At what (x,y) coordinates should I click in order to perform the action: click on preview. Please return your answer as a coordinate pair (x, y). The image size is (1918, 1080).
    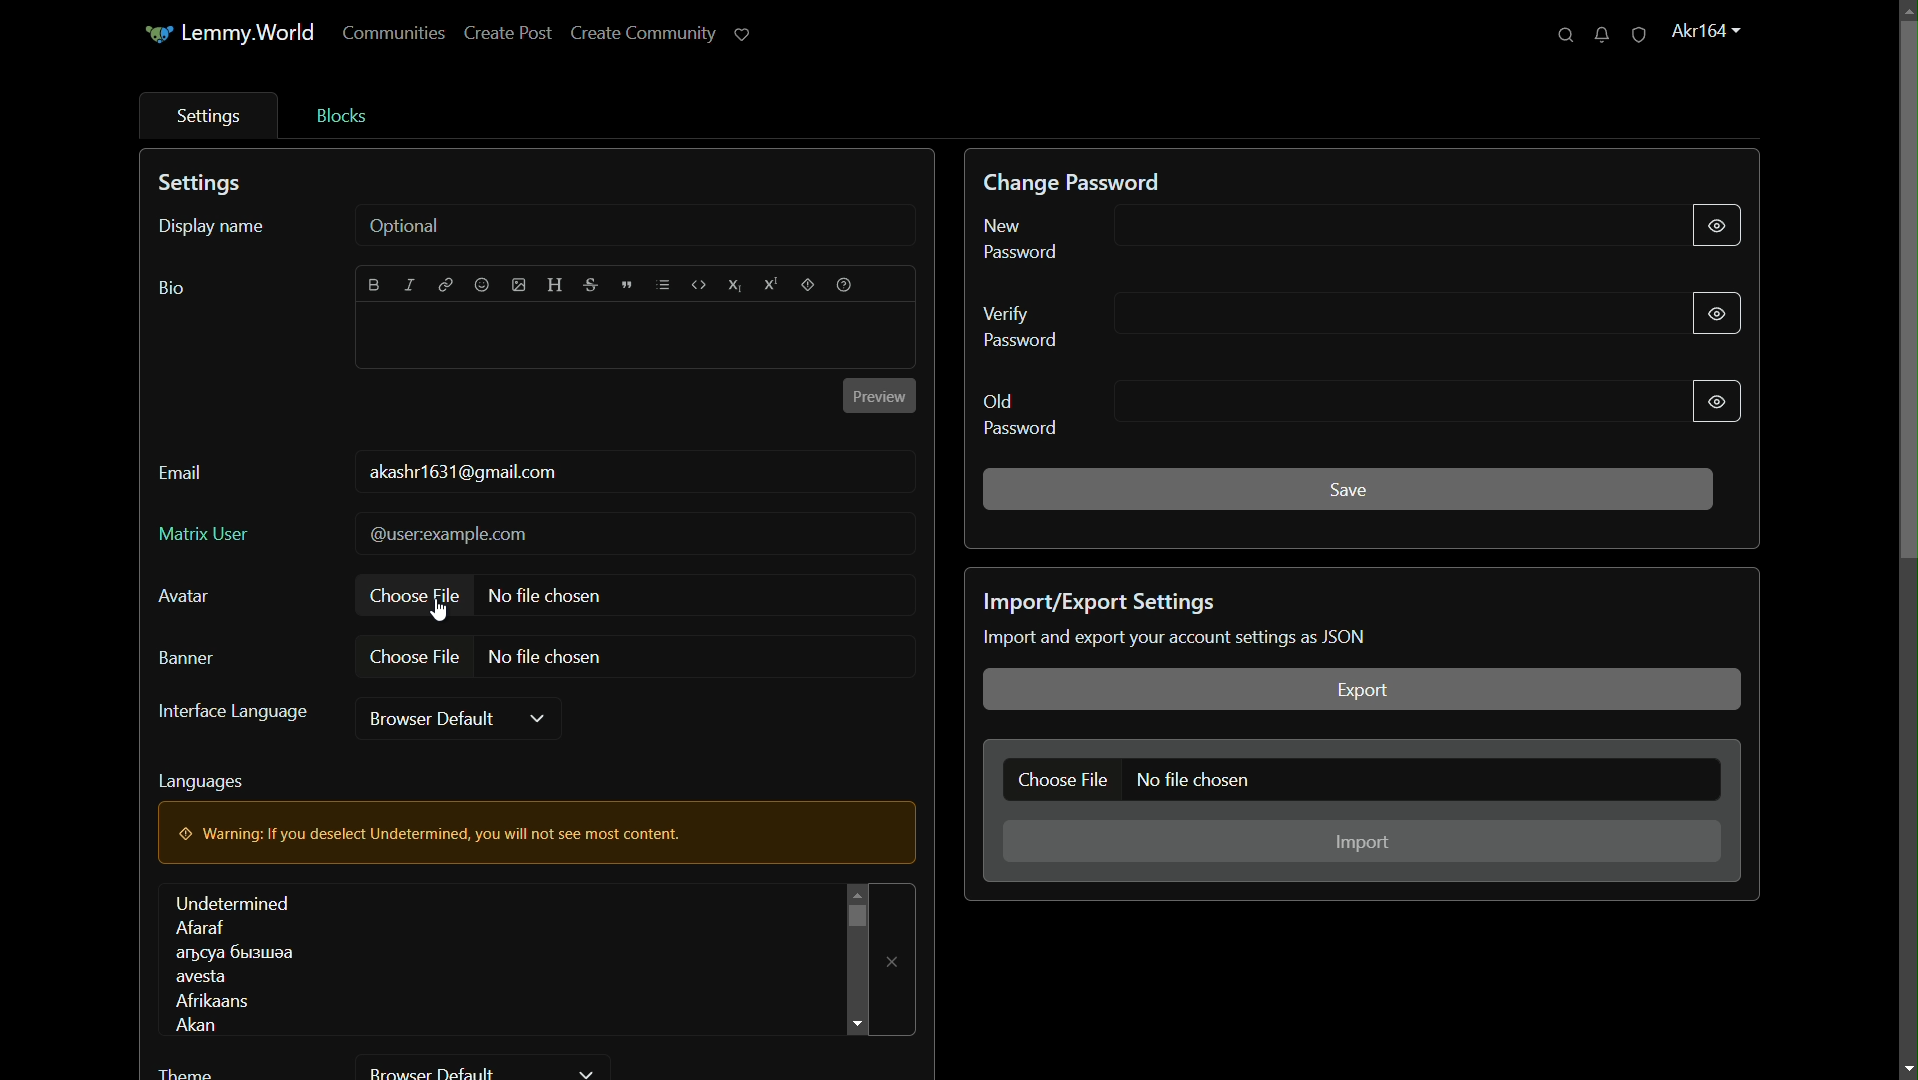
    Looking at the image, I should click on (877, 397).